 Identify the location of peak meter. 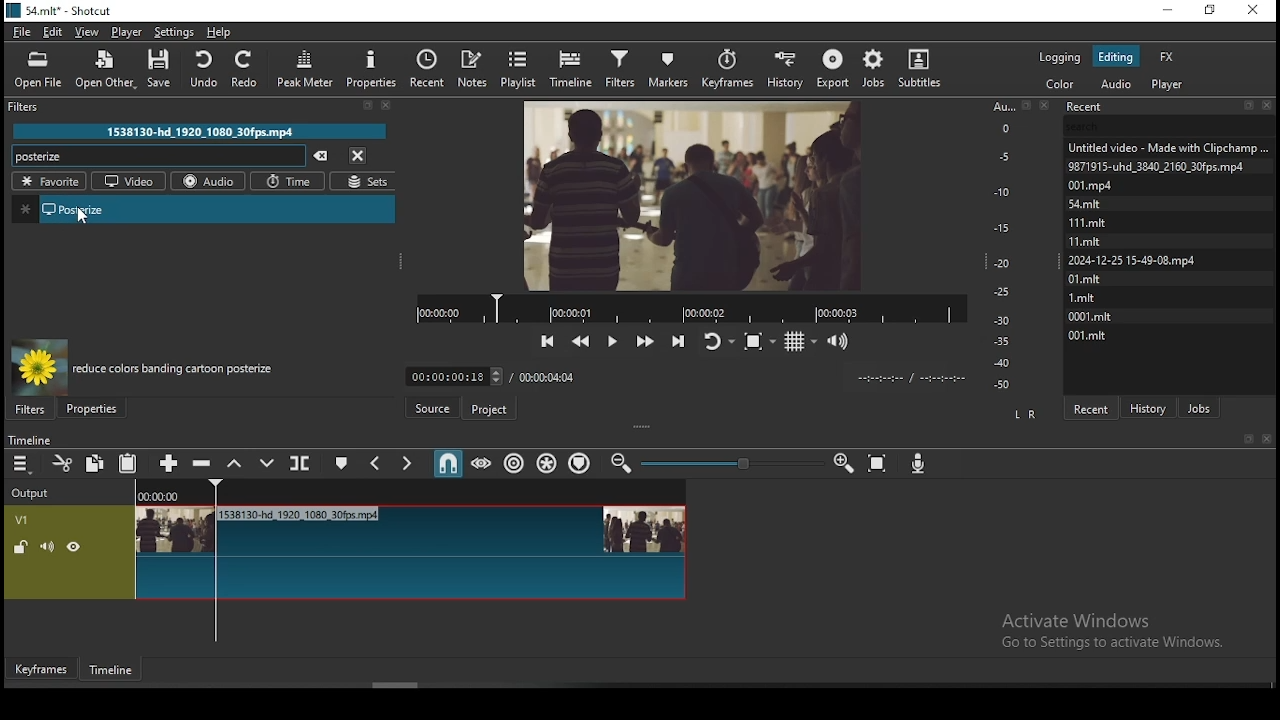
(302, 66).